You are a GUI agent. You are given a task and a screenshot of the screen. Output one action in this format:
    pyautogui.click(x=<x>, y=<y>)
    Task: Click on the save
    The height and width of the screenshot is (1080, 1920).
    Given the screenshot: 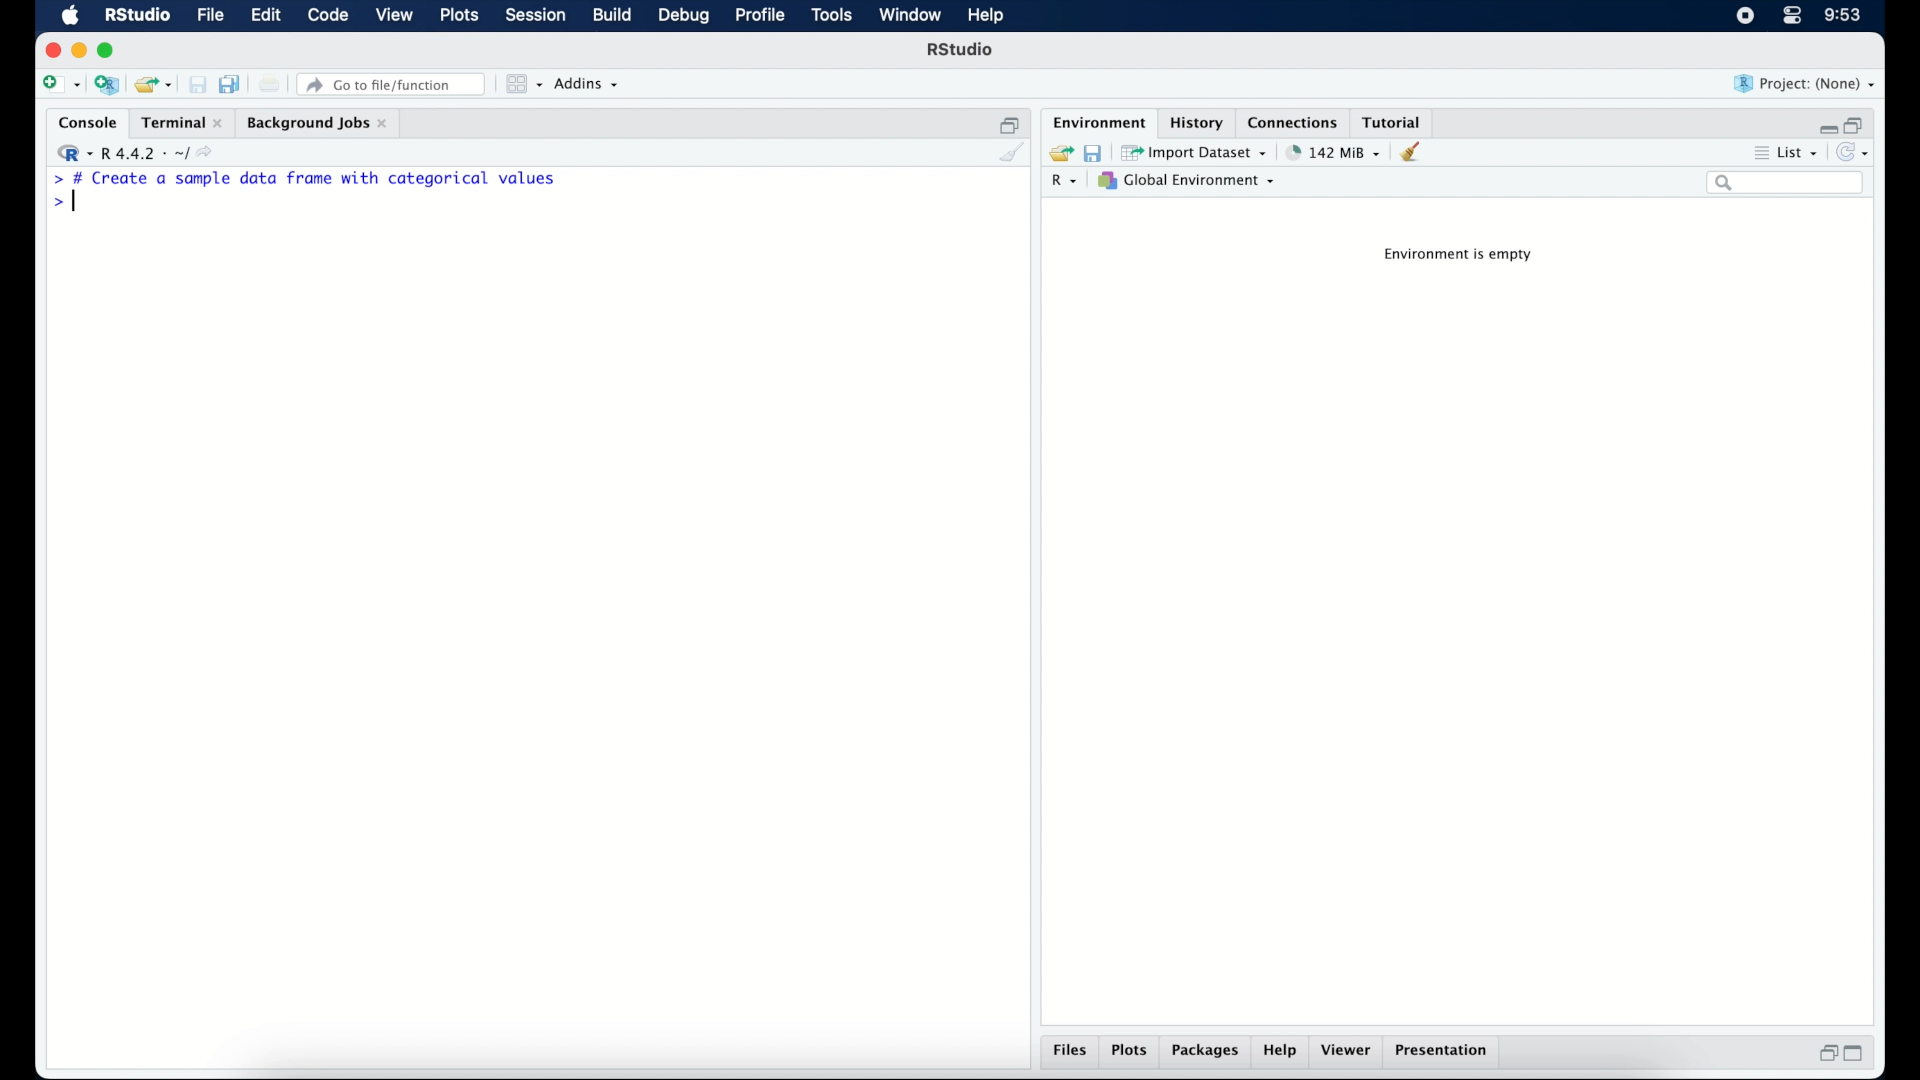 What is the action you would take?
    pyautogui.click(x=194, y=81)
    